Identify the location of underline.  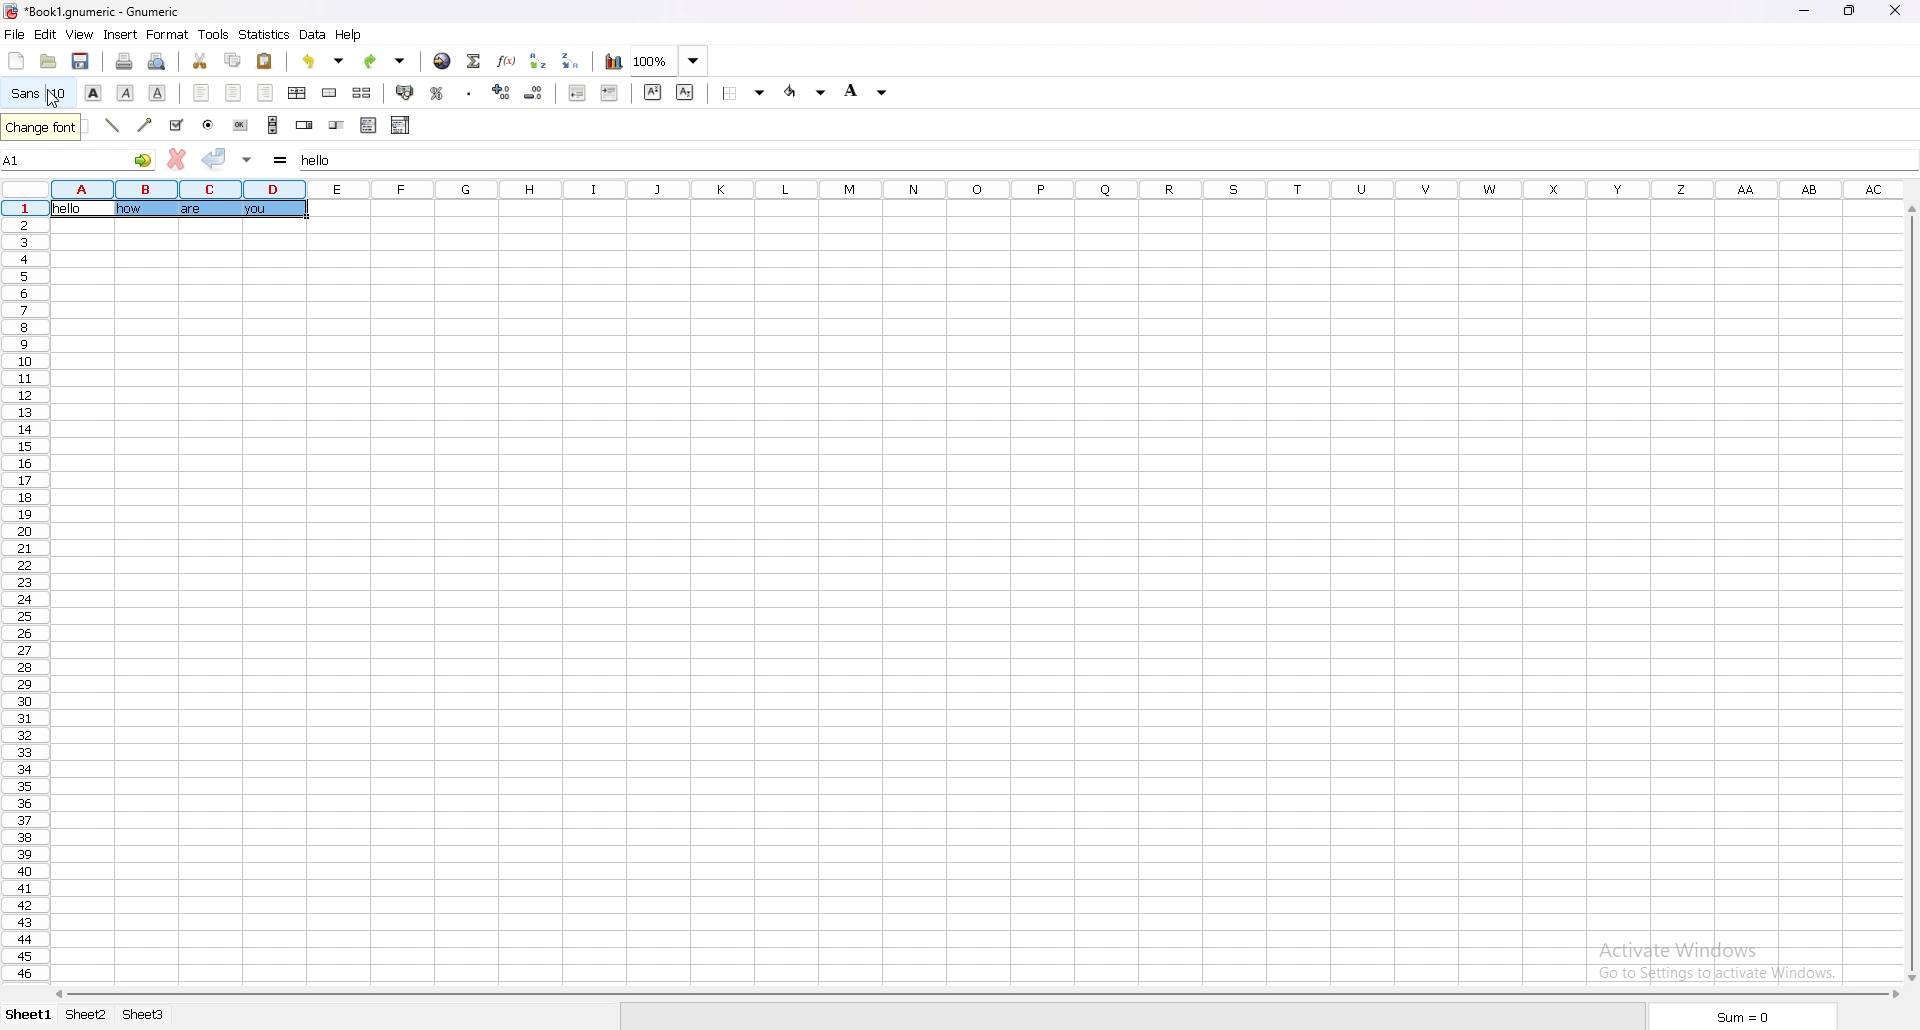
(157, 92).